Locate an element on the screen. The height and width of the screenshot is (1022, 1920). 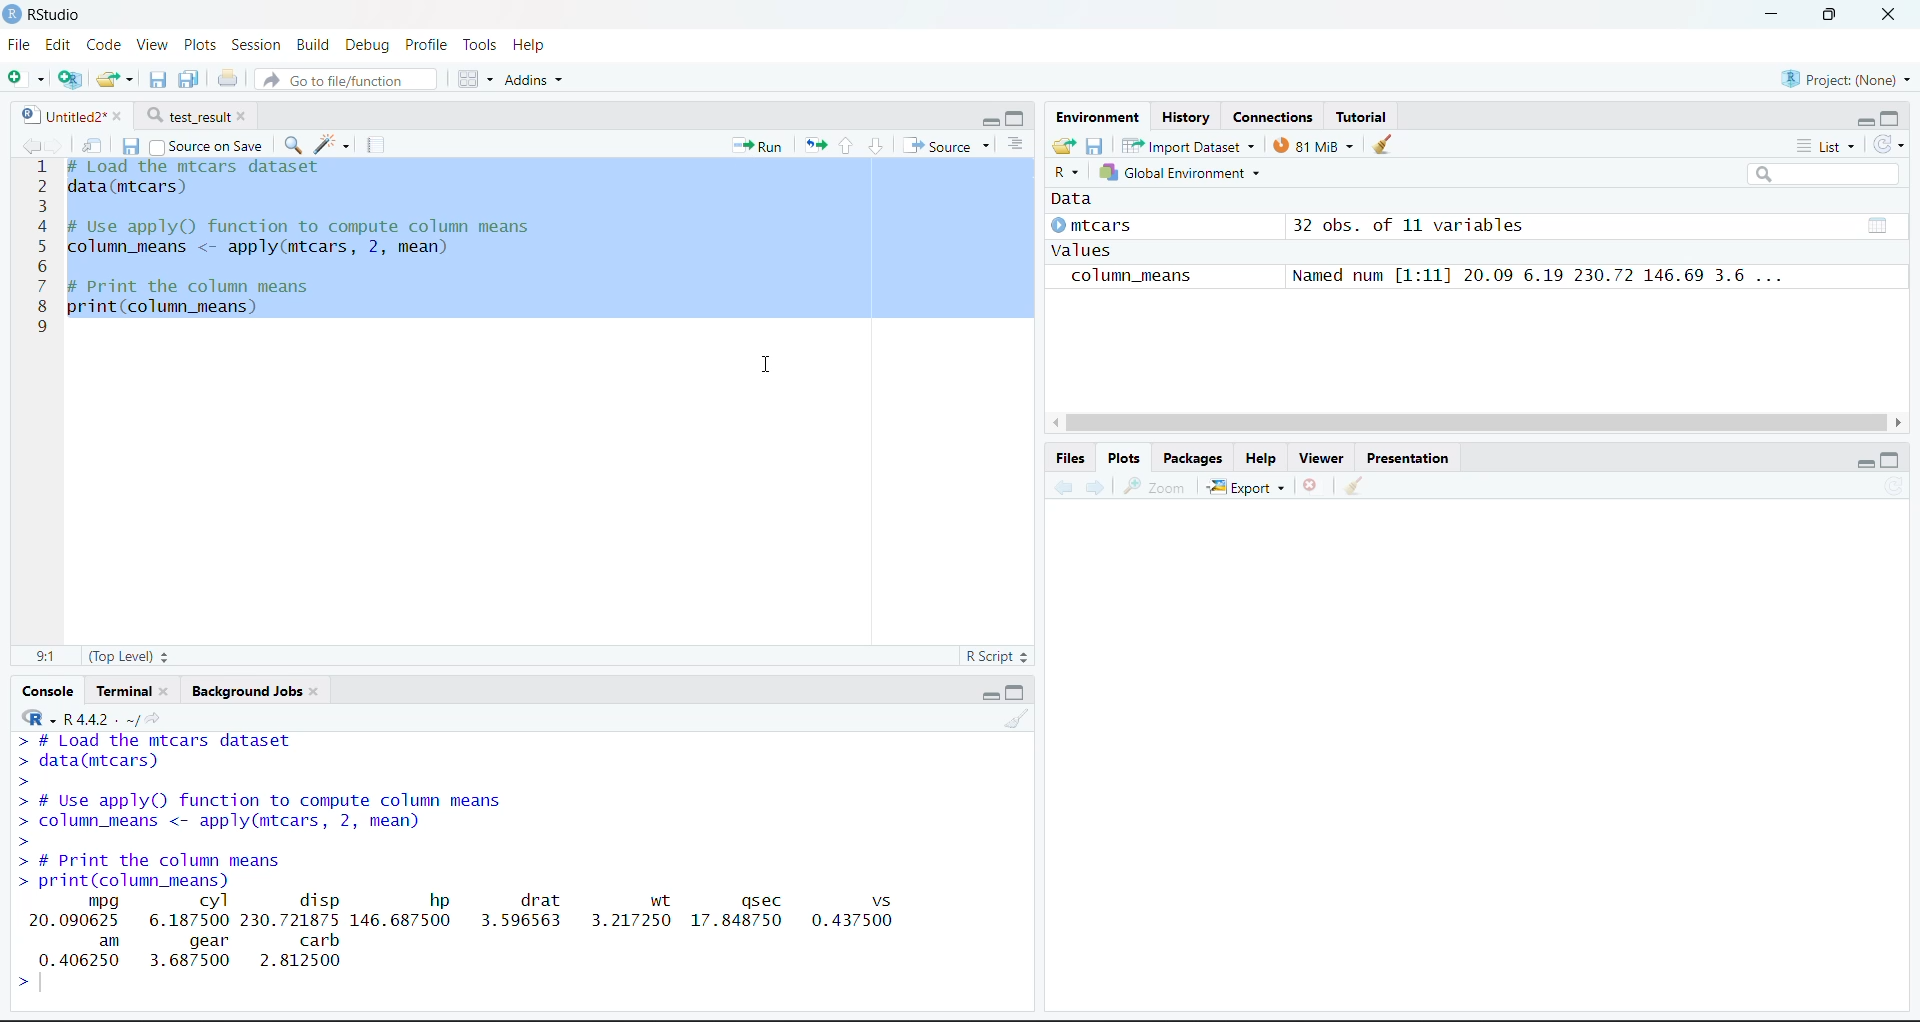
# Load the mtcars dataset

data(mtcars)

# Use apply) function to compute column means
column_means <- apply(mtcars, 2, mean)

# Print the column means

print(column_means) 1 is located at coordinates (345, 244).